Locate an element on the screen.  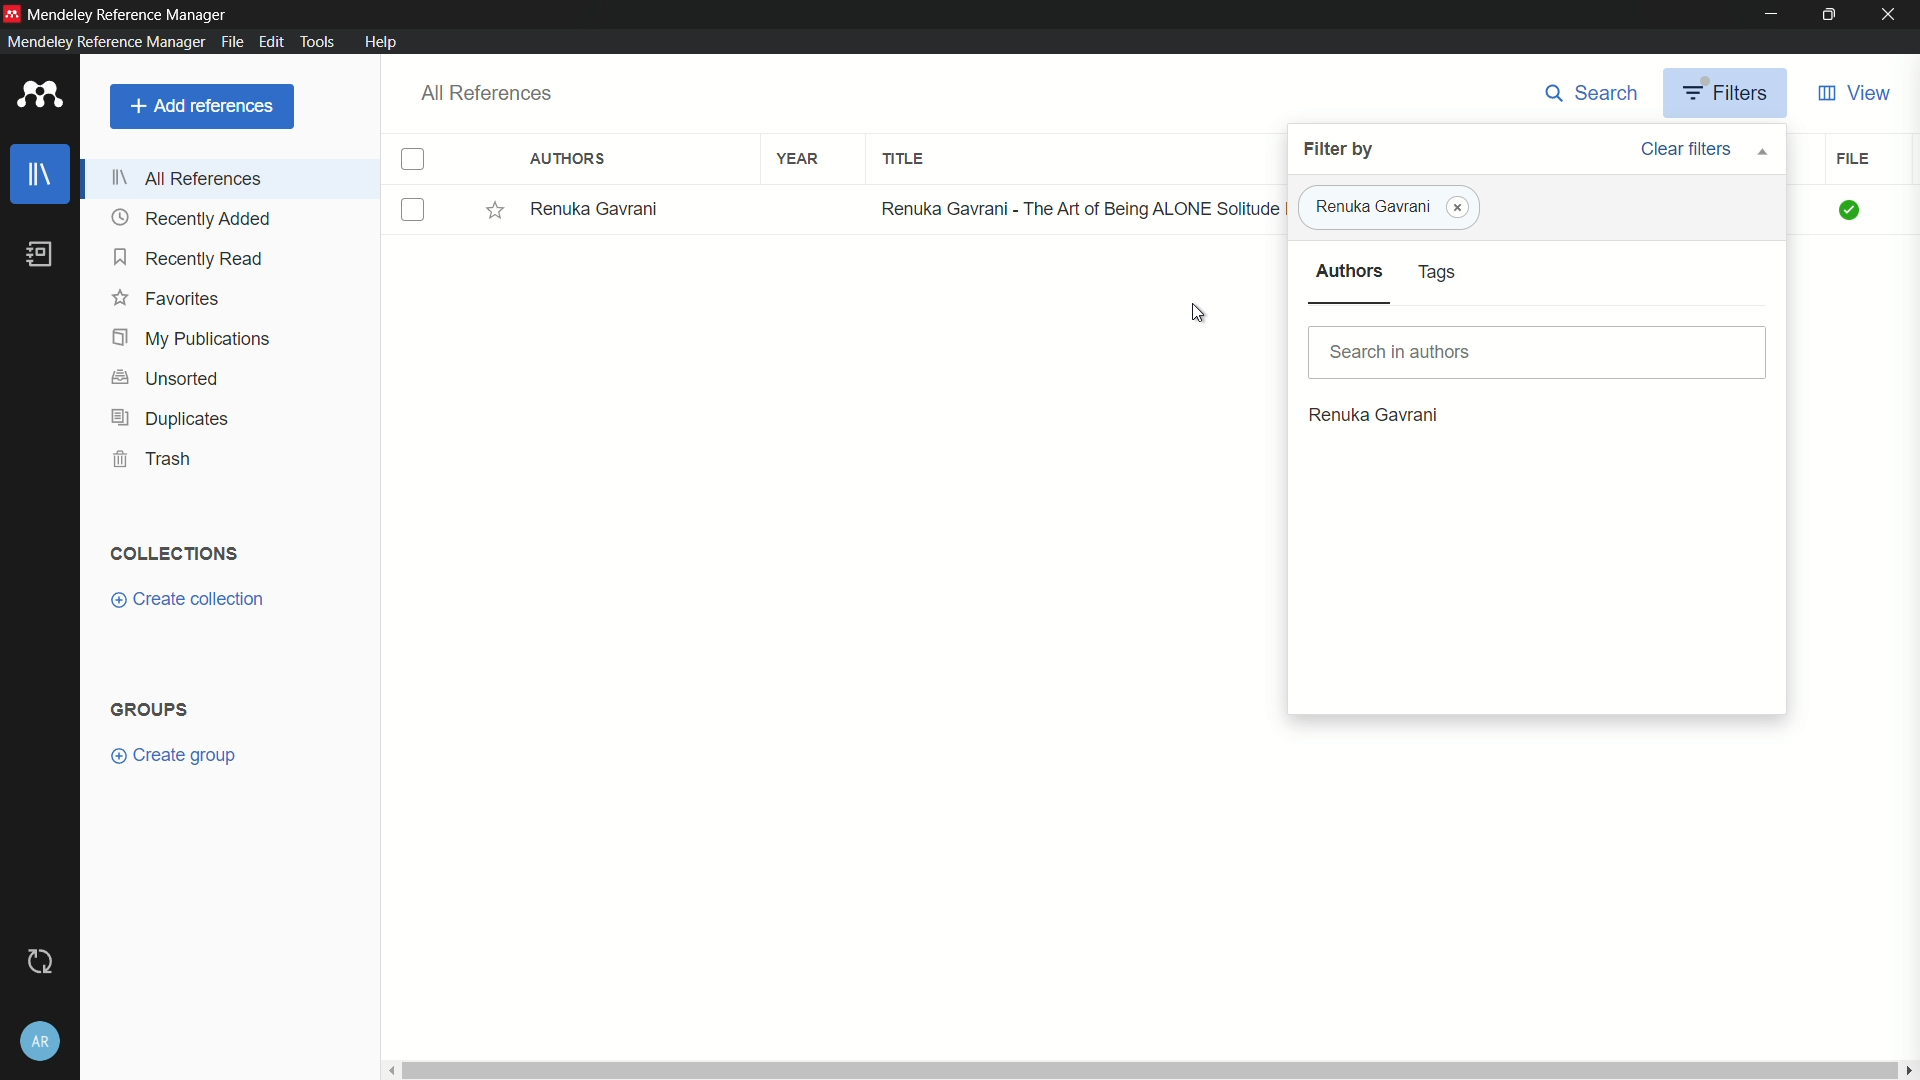
maximize is located at coordinates (1827, 13).